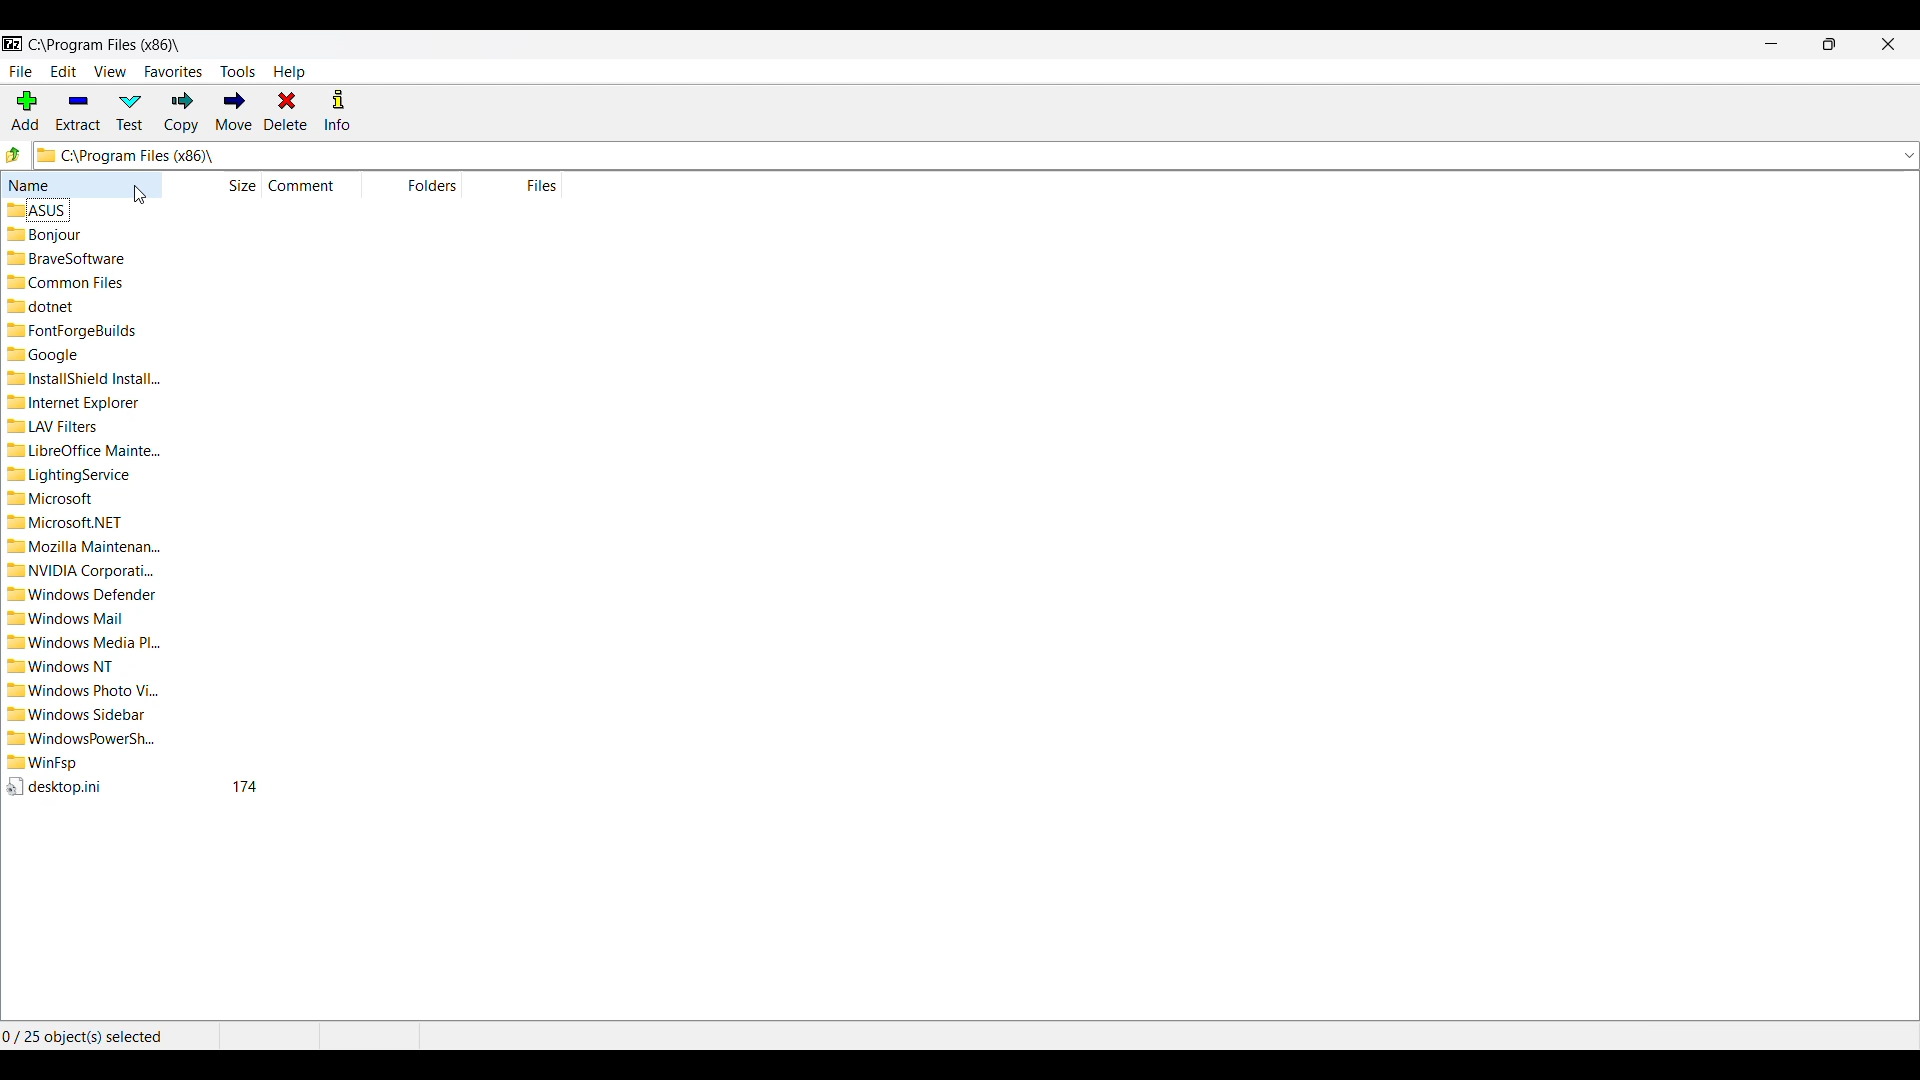  What do you see at coordinates (57, 786) in the screenshot?
I see `desktop.ini` at bounding box center [57, 786].